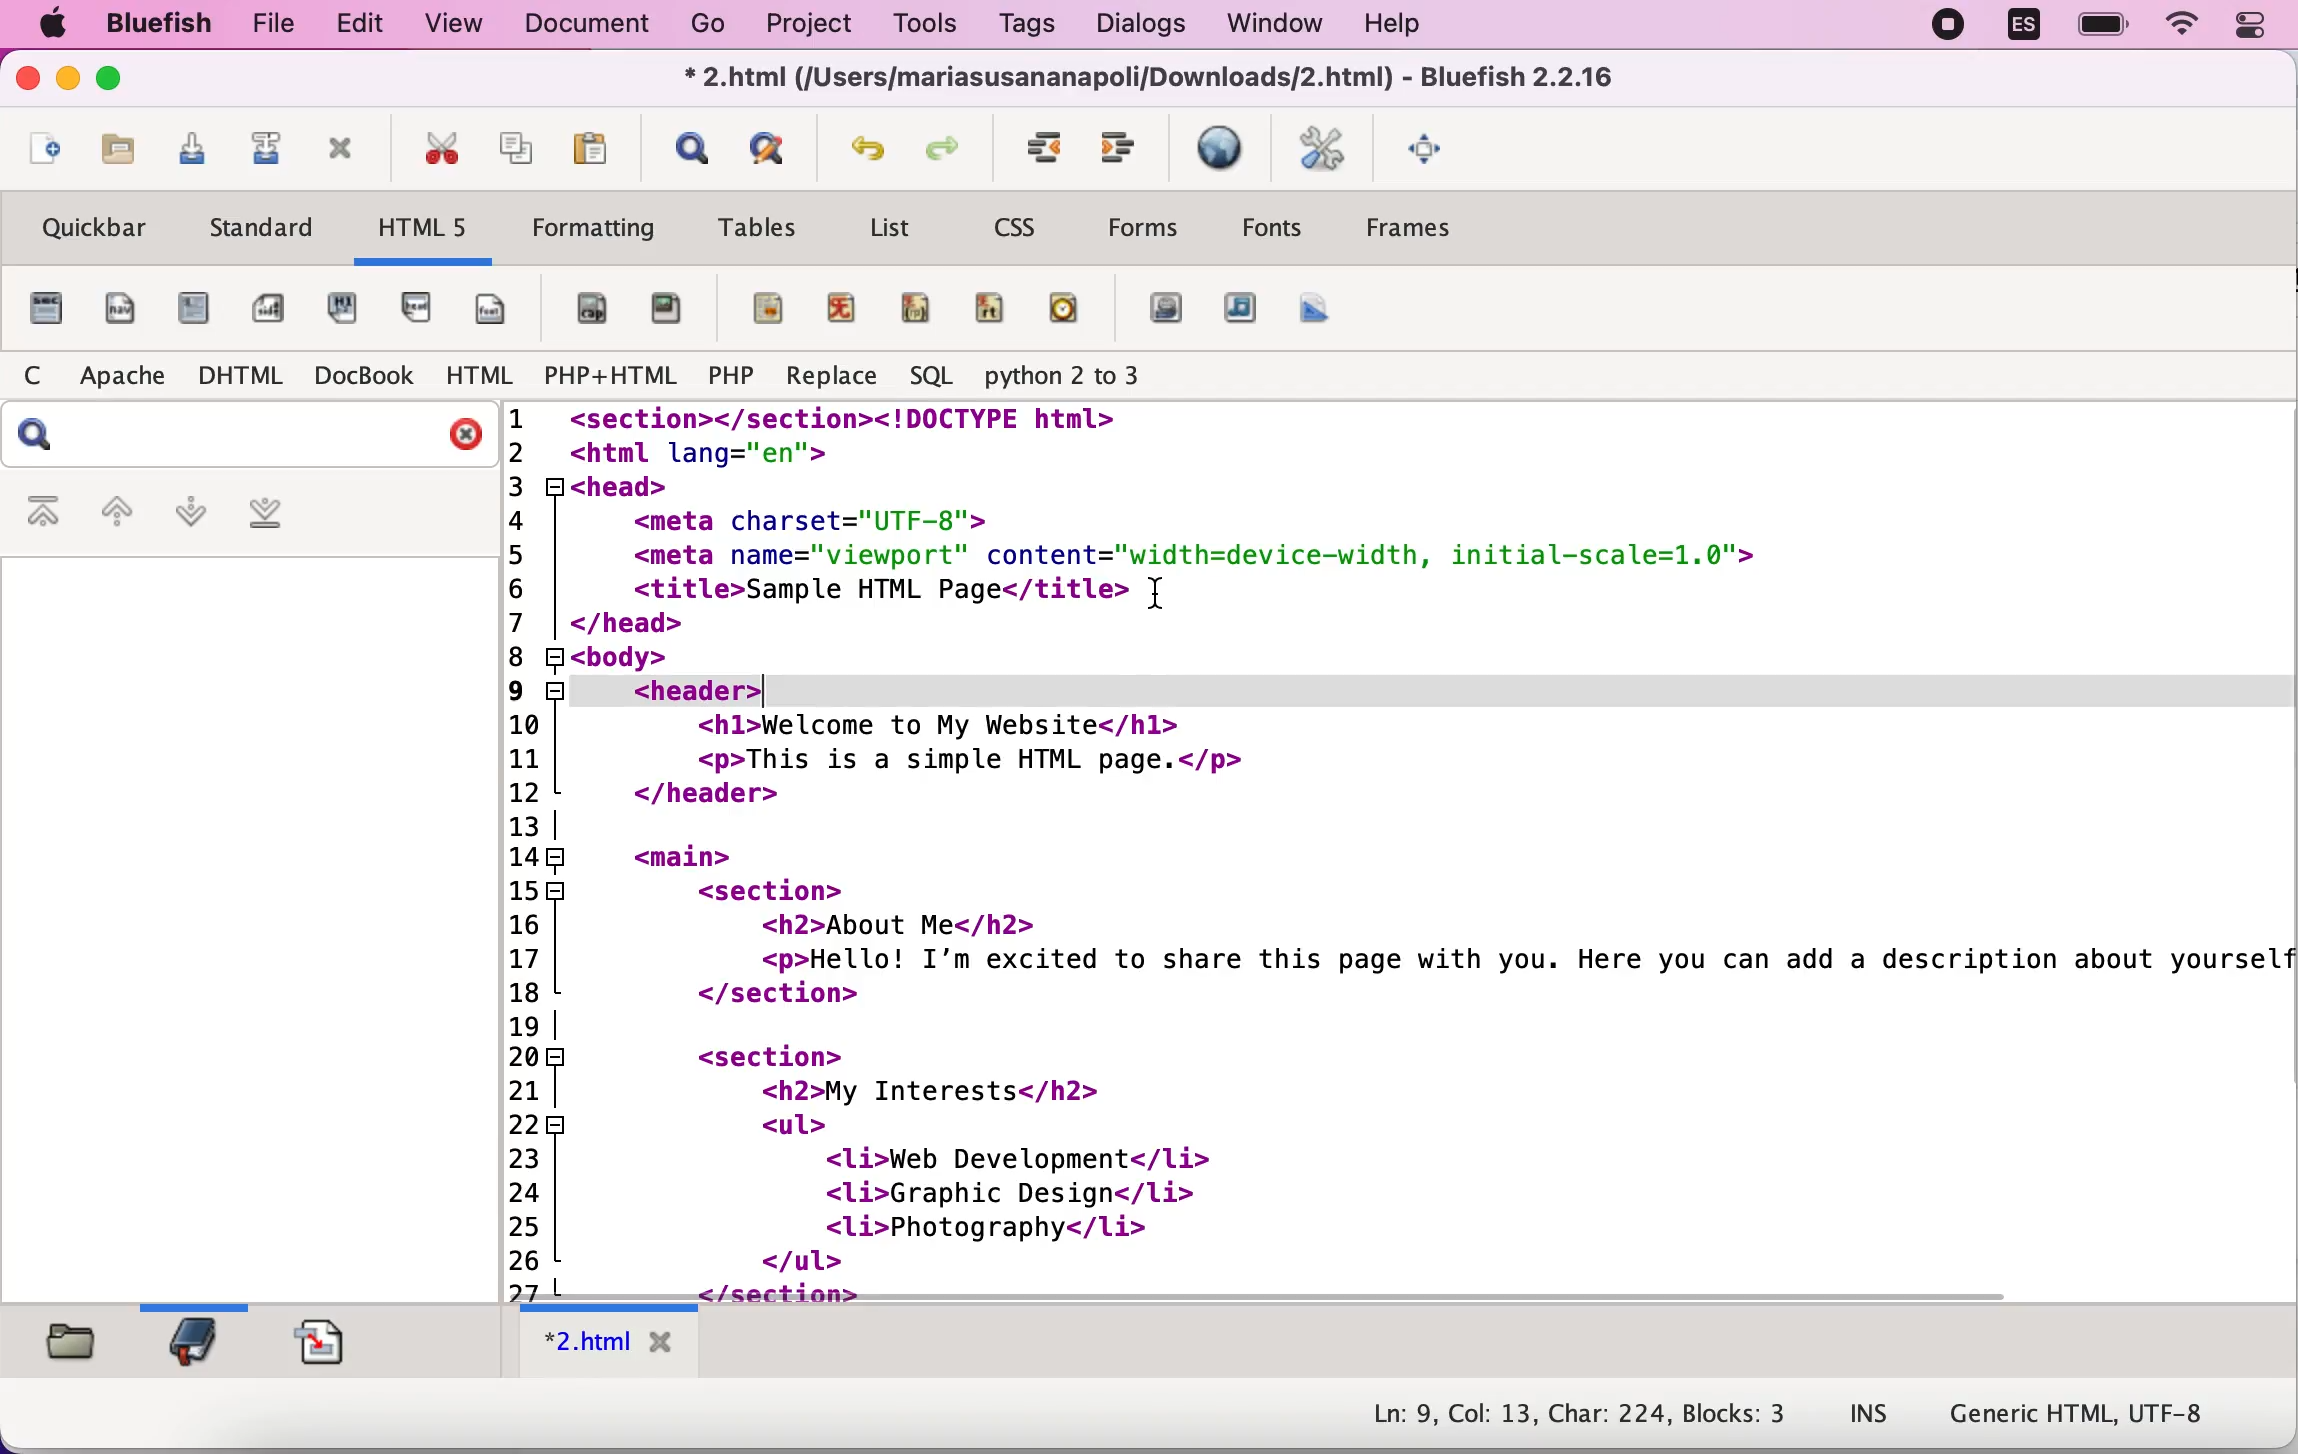 The width and height of the screenshot is (2298, 1454). I want to click on help, so click(1428, 22).